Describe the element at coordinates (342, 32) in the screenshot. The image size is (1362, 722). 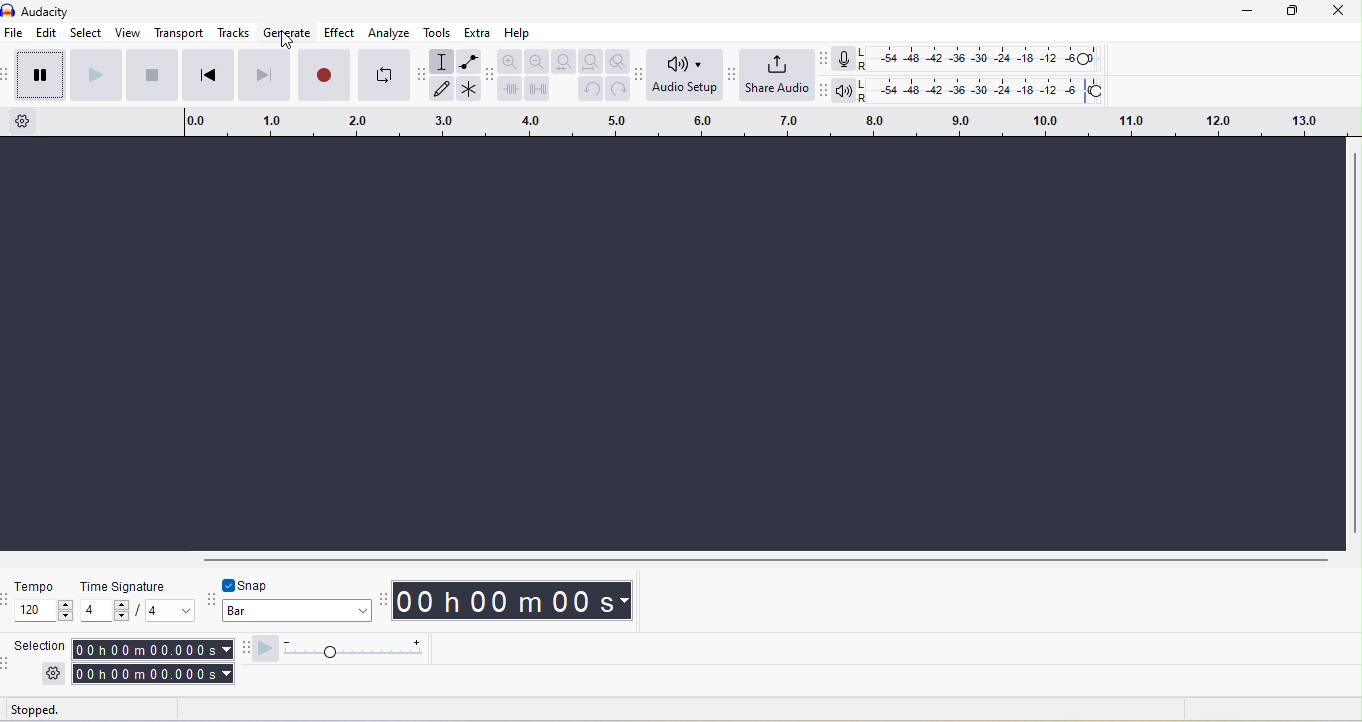
I see `effect` at that location.